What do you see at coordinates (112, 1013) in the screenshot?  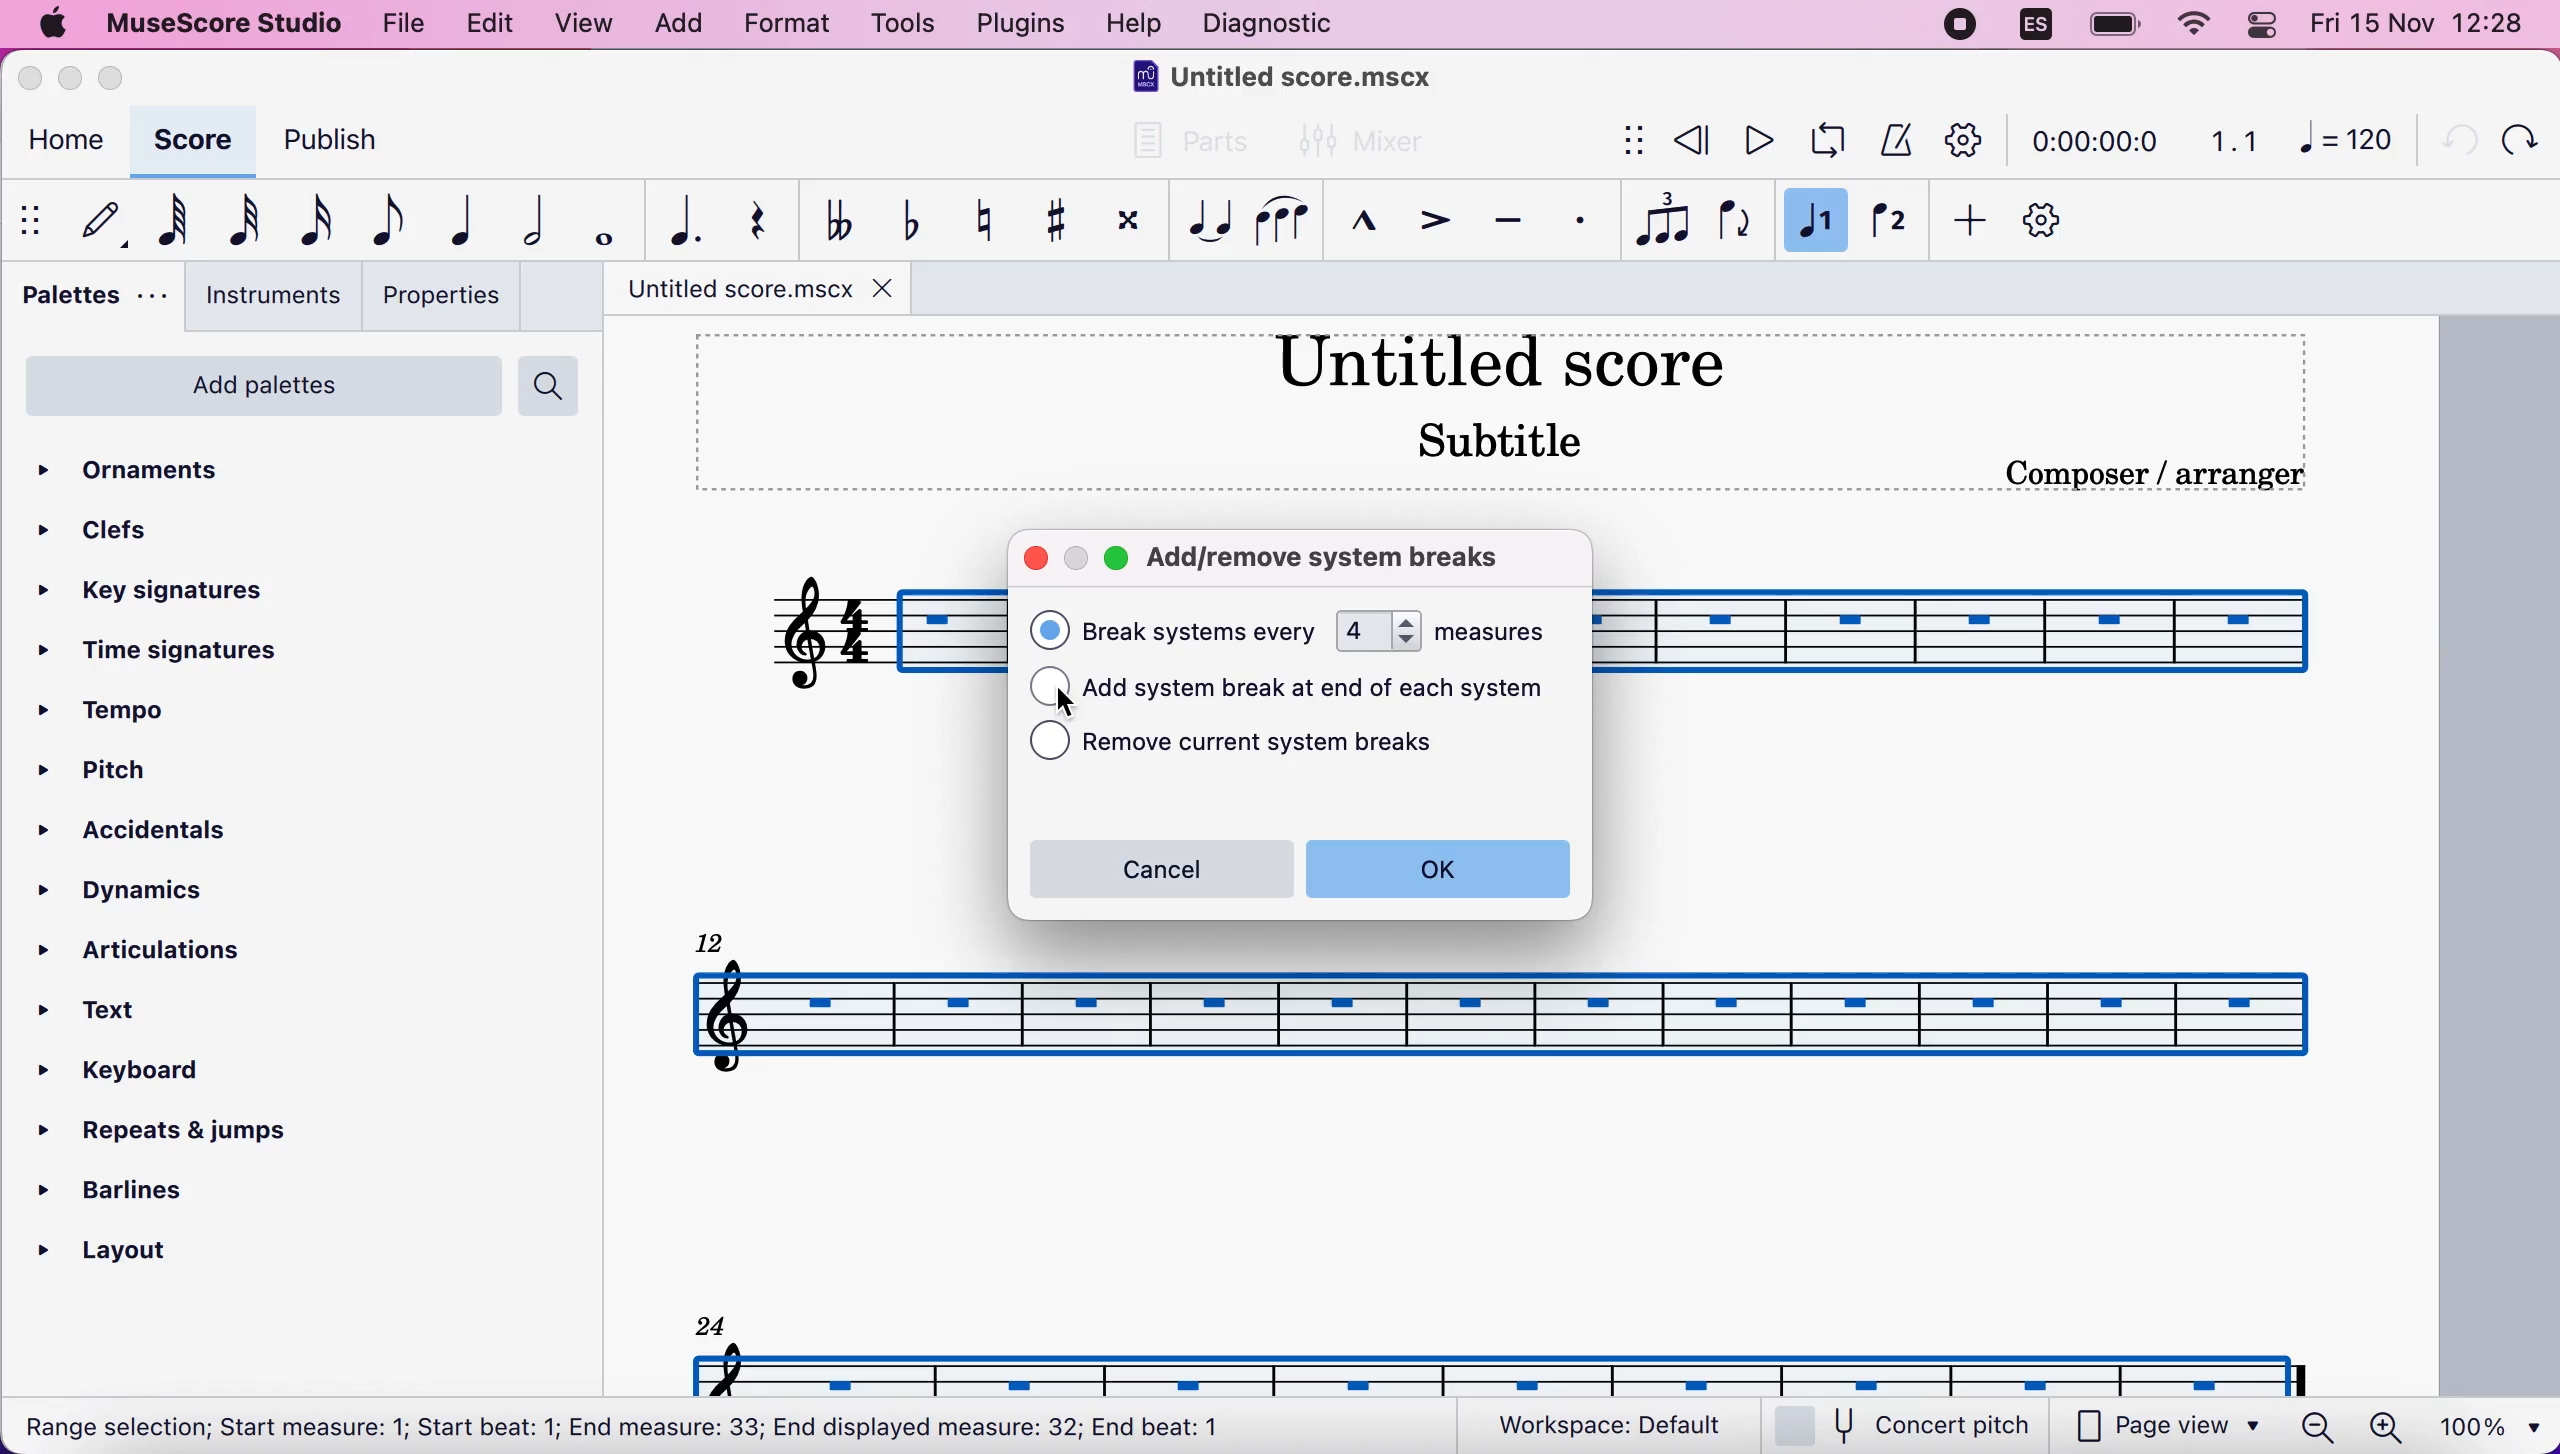 I see `text` at bounding box center [112, 1013].